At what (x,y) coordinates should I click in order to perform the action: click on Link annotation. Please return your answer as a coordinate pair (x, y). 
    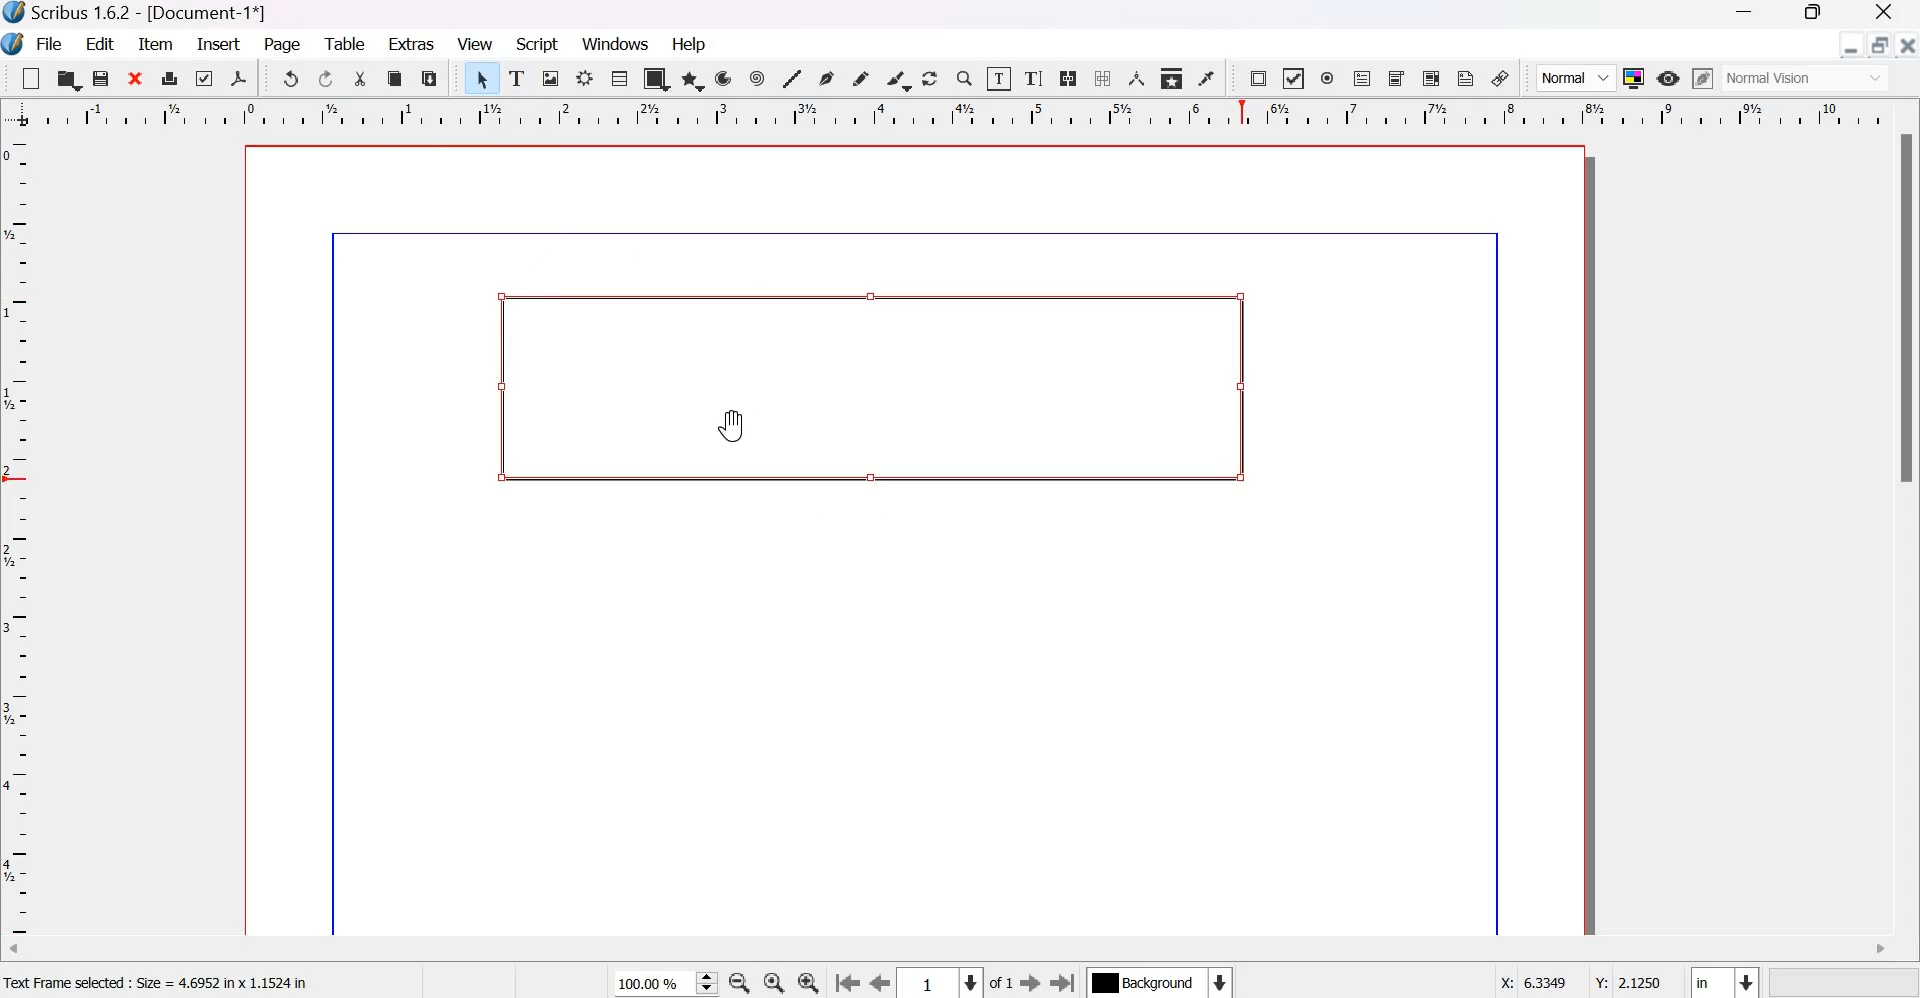
    Looking at the image, I should click on (1501, 78).